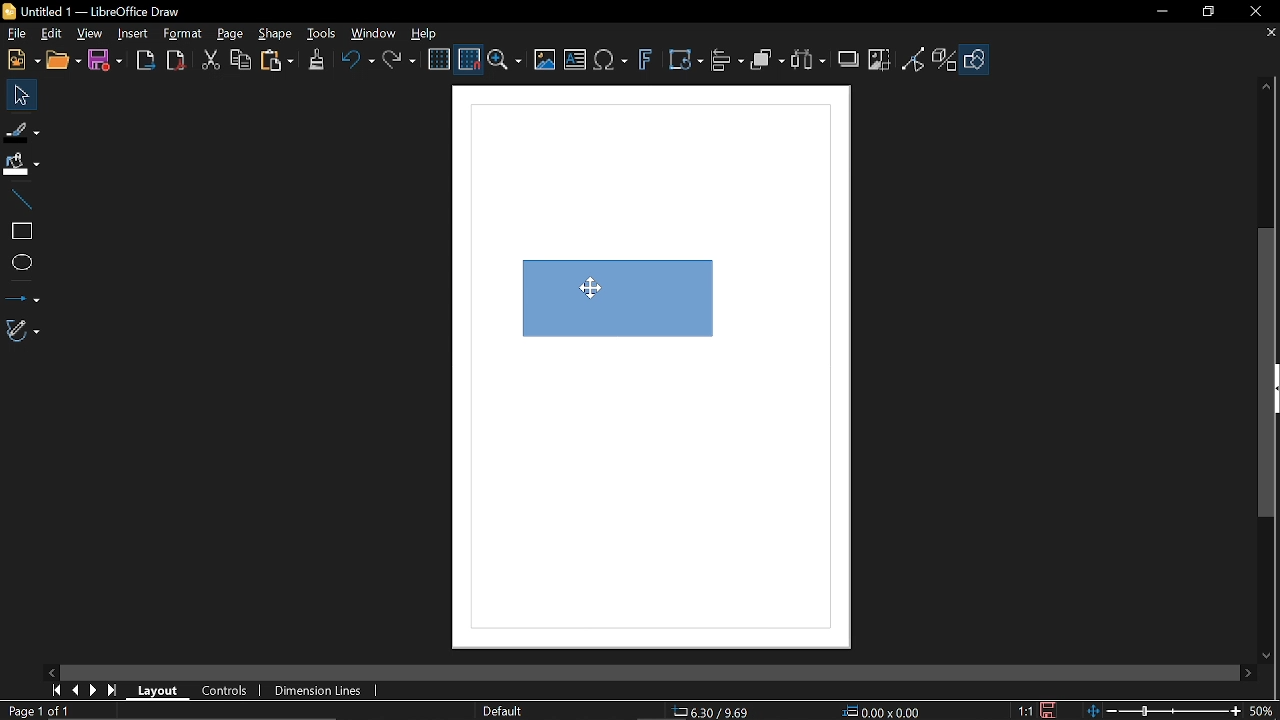 The width and height of the screenshot is (1280, 720). Describe the element at coordinates (1269, 87) in the screenshot. I see `Move up` at that location.